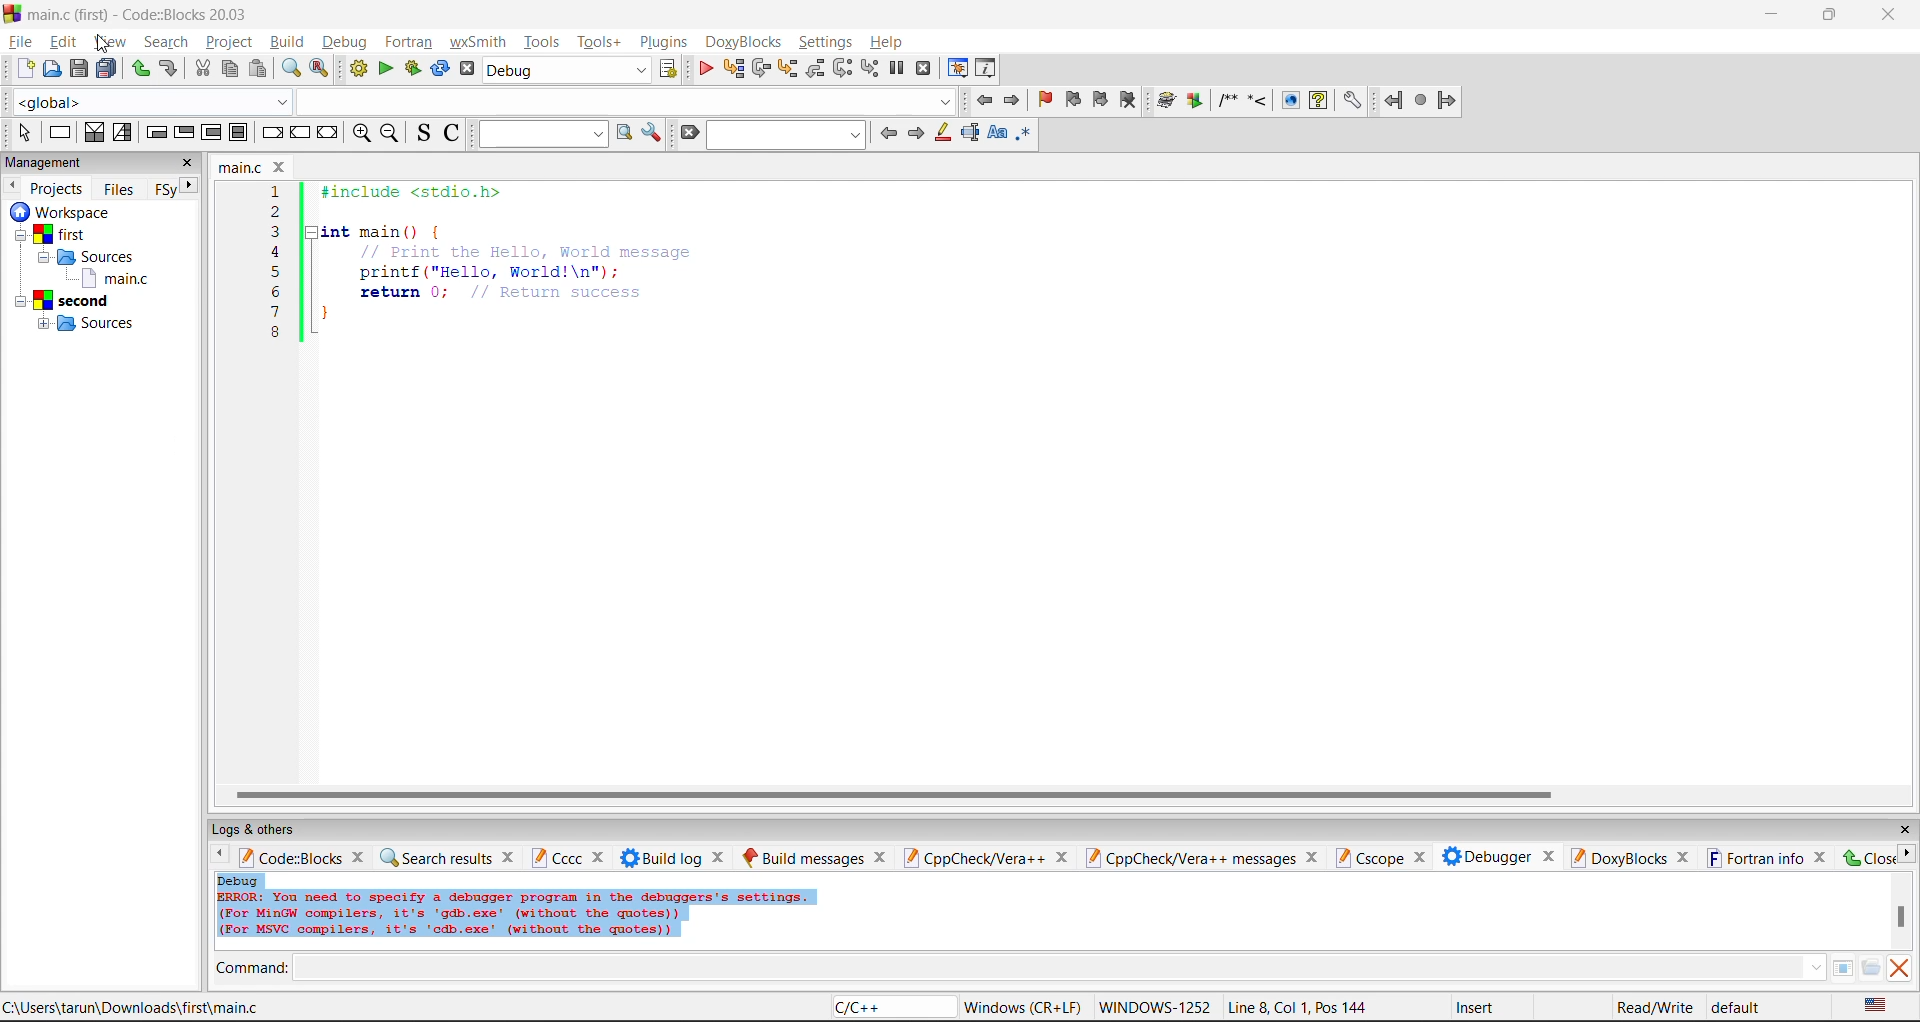 This screenshot has width=1920, height=1022. I want to click on text to search, so click(538, 134).